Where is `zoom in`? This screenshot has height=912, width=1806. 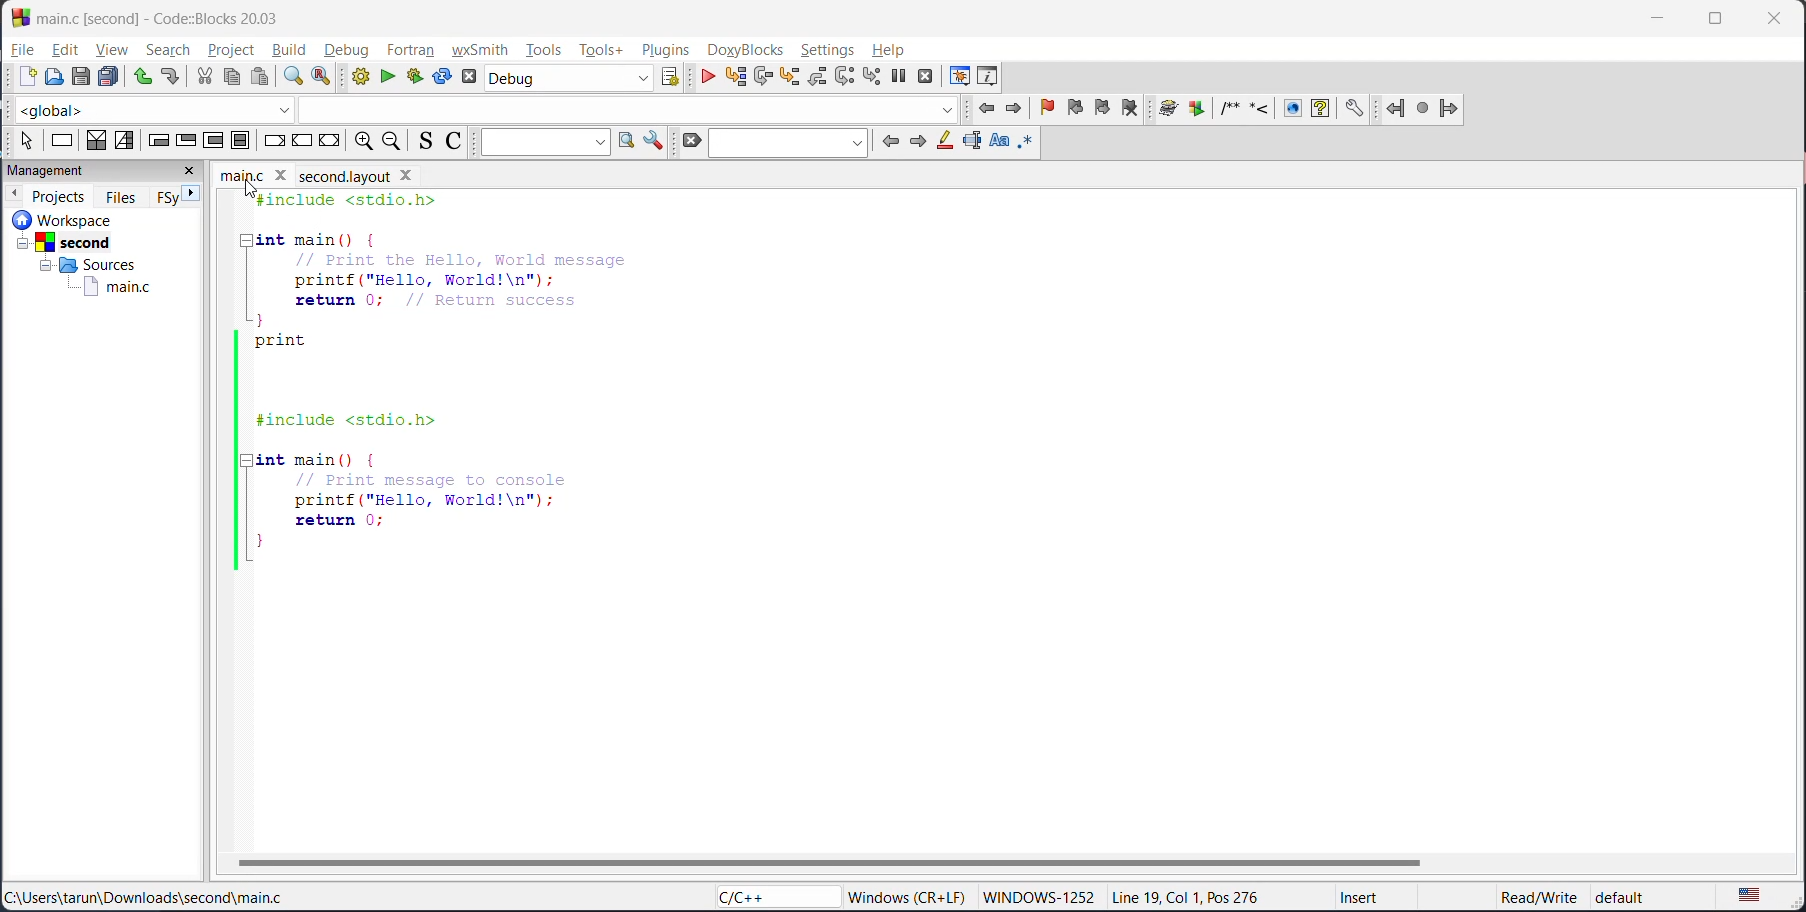 zoom in is located at coordinates (365, 141).